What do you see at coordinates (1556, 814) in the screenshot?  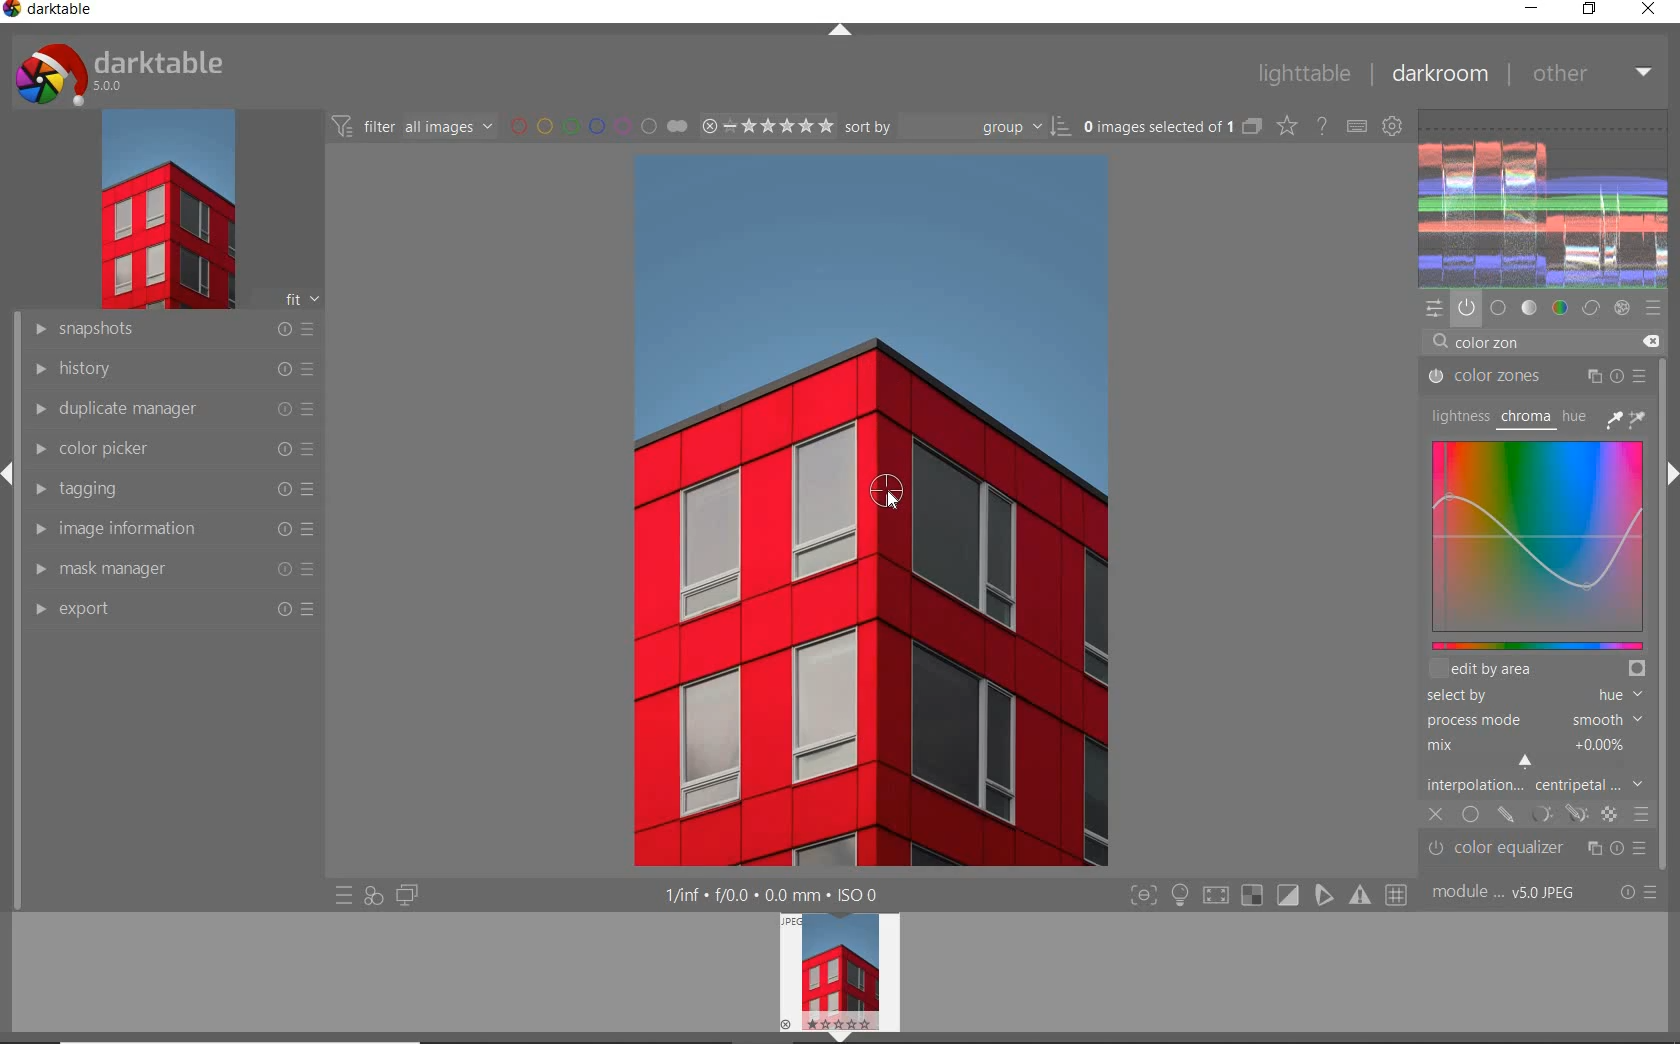 I see `MASK OPTIONS` at bounding box center [1556, 814].